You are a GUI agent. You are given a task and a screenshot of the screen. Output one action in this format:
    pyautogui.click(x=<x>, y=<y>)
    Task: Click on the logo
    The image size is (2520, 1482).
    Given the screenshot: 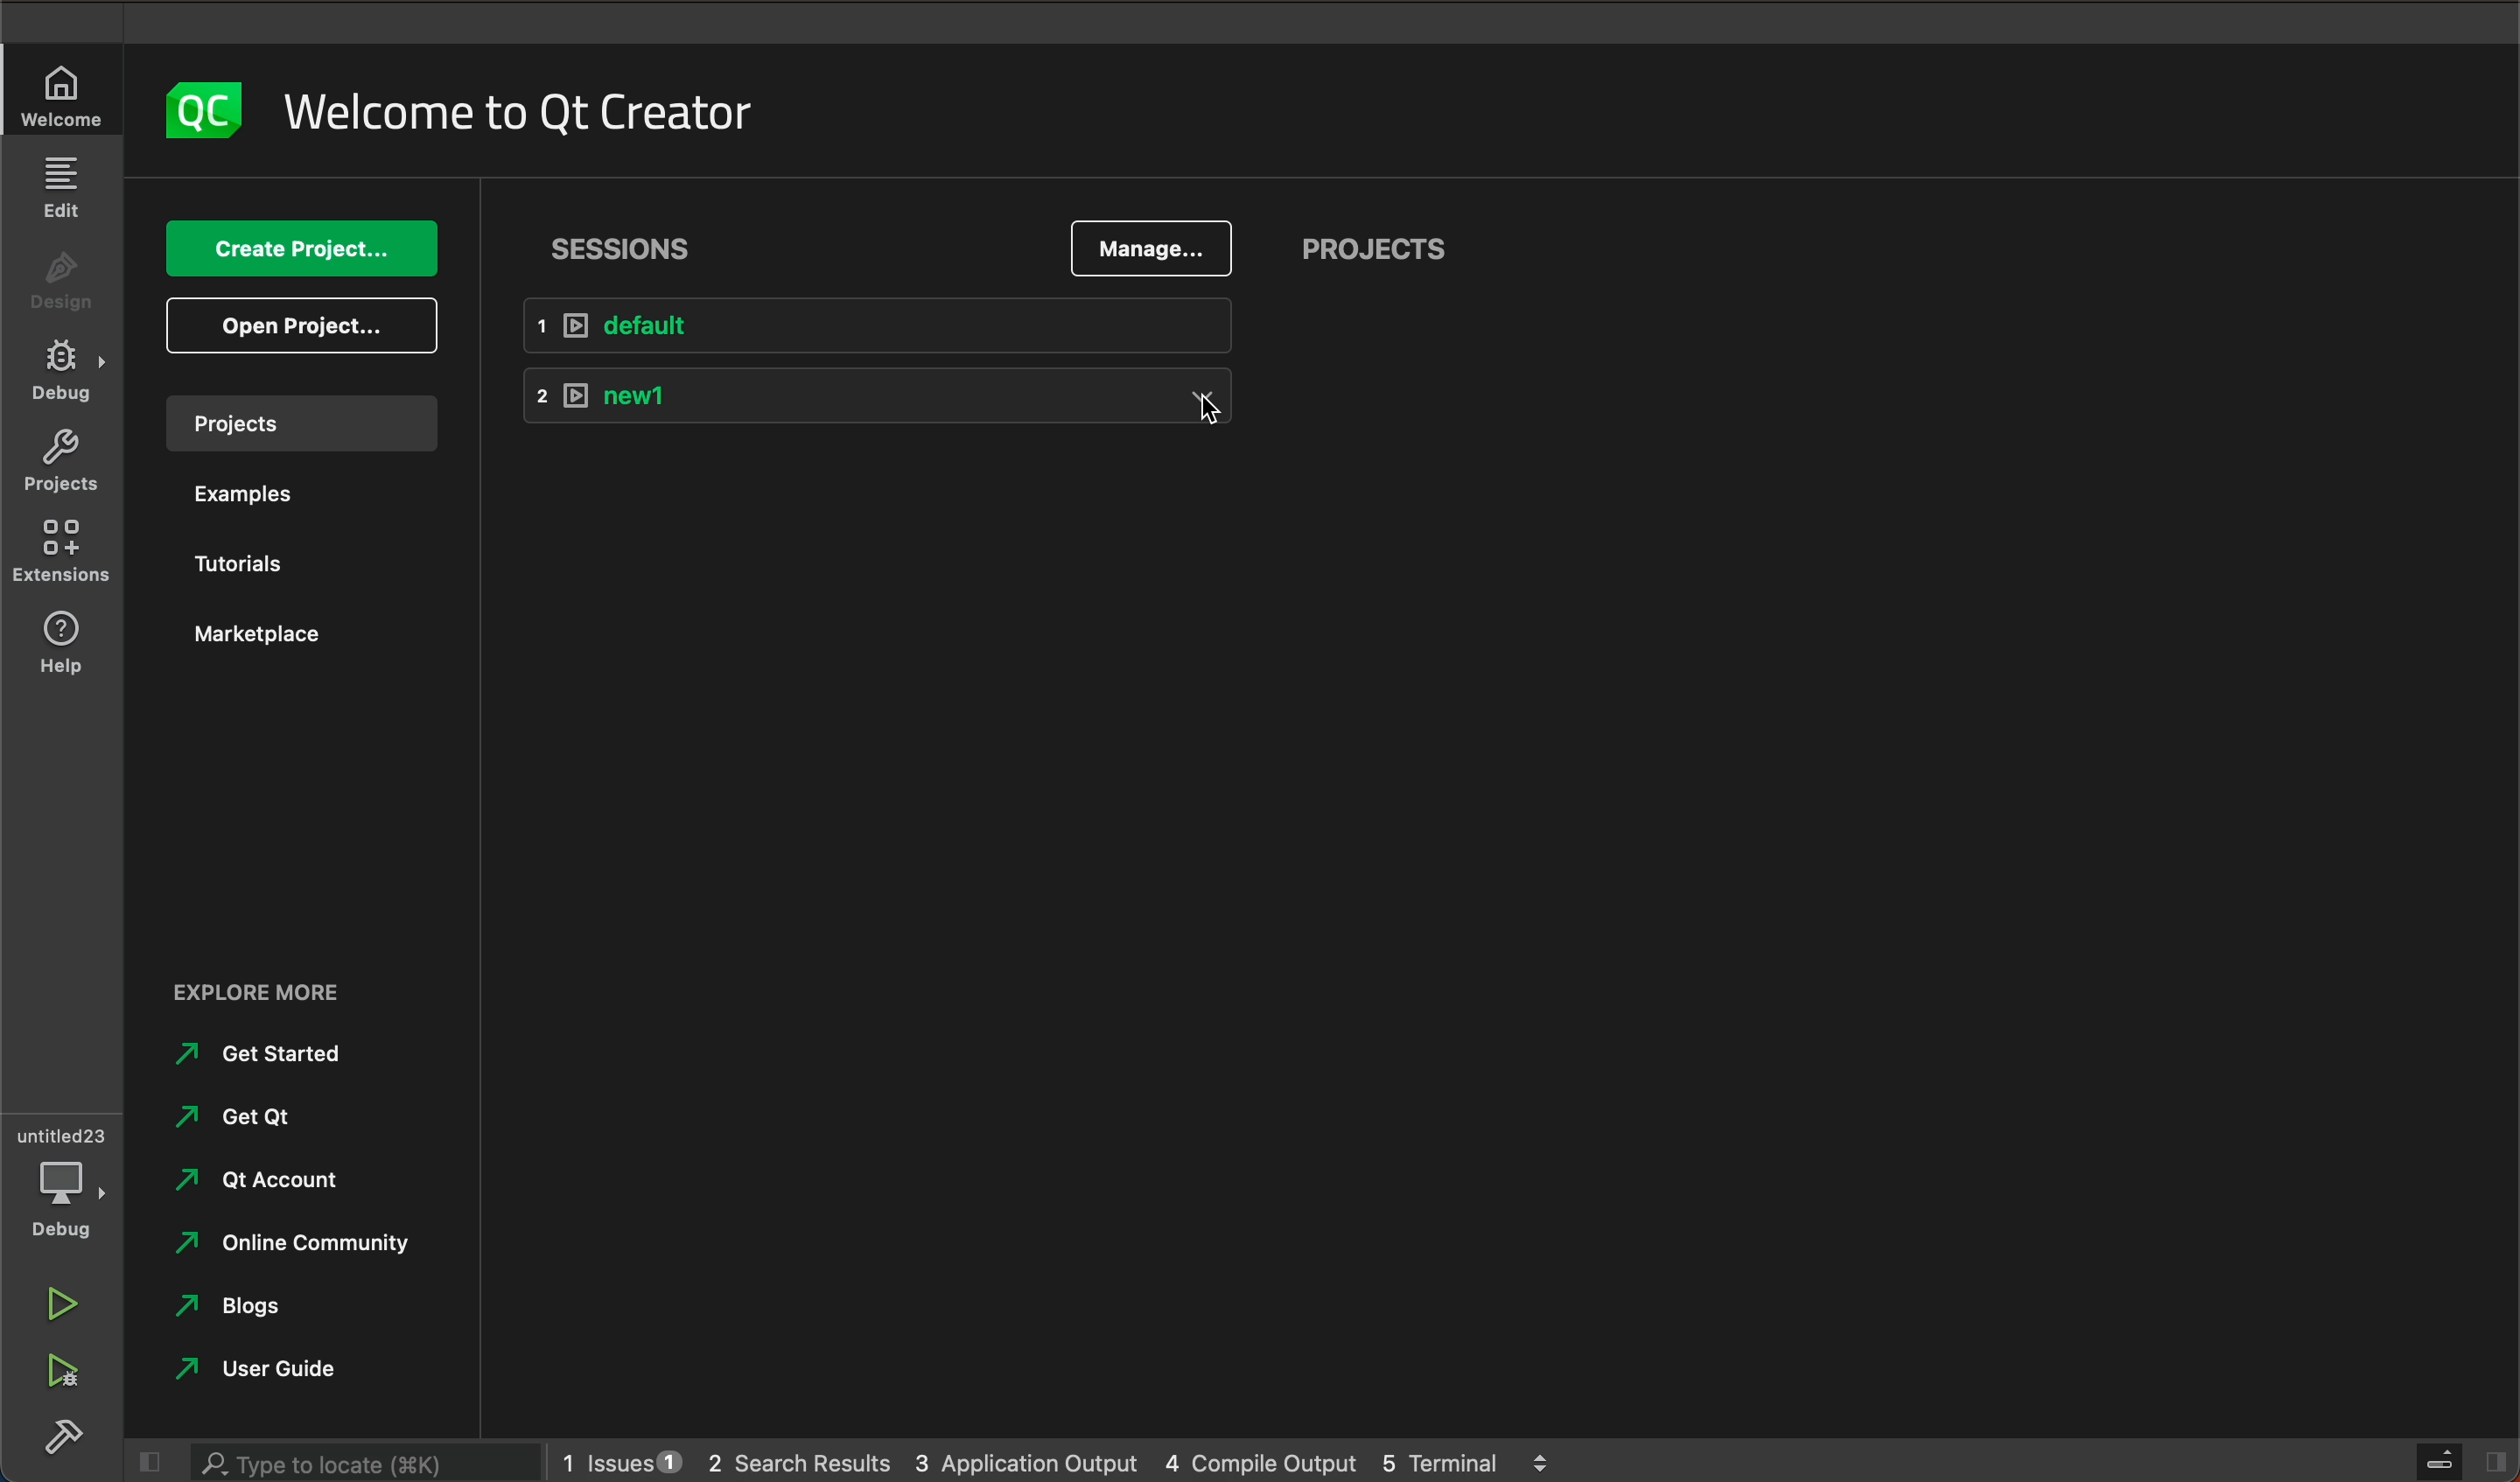 What is the action you would take?
    pyautogui.click(x=191, y=111)
    